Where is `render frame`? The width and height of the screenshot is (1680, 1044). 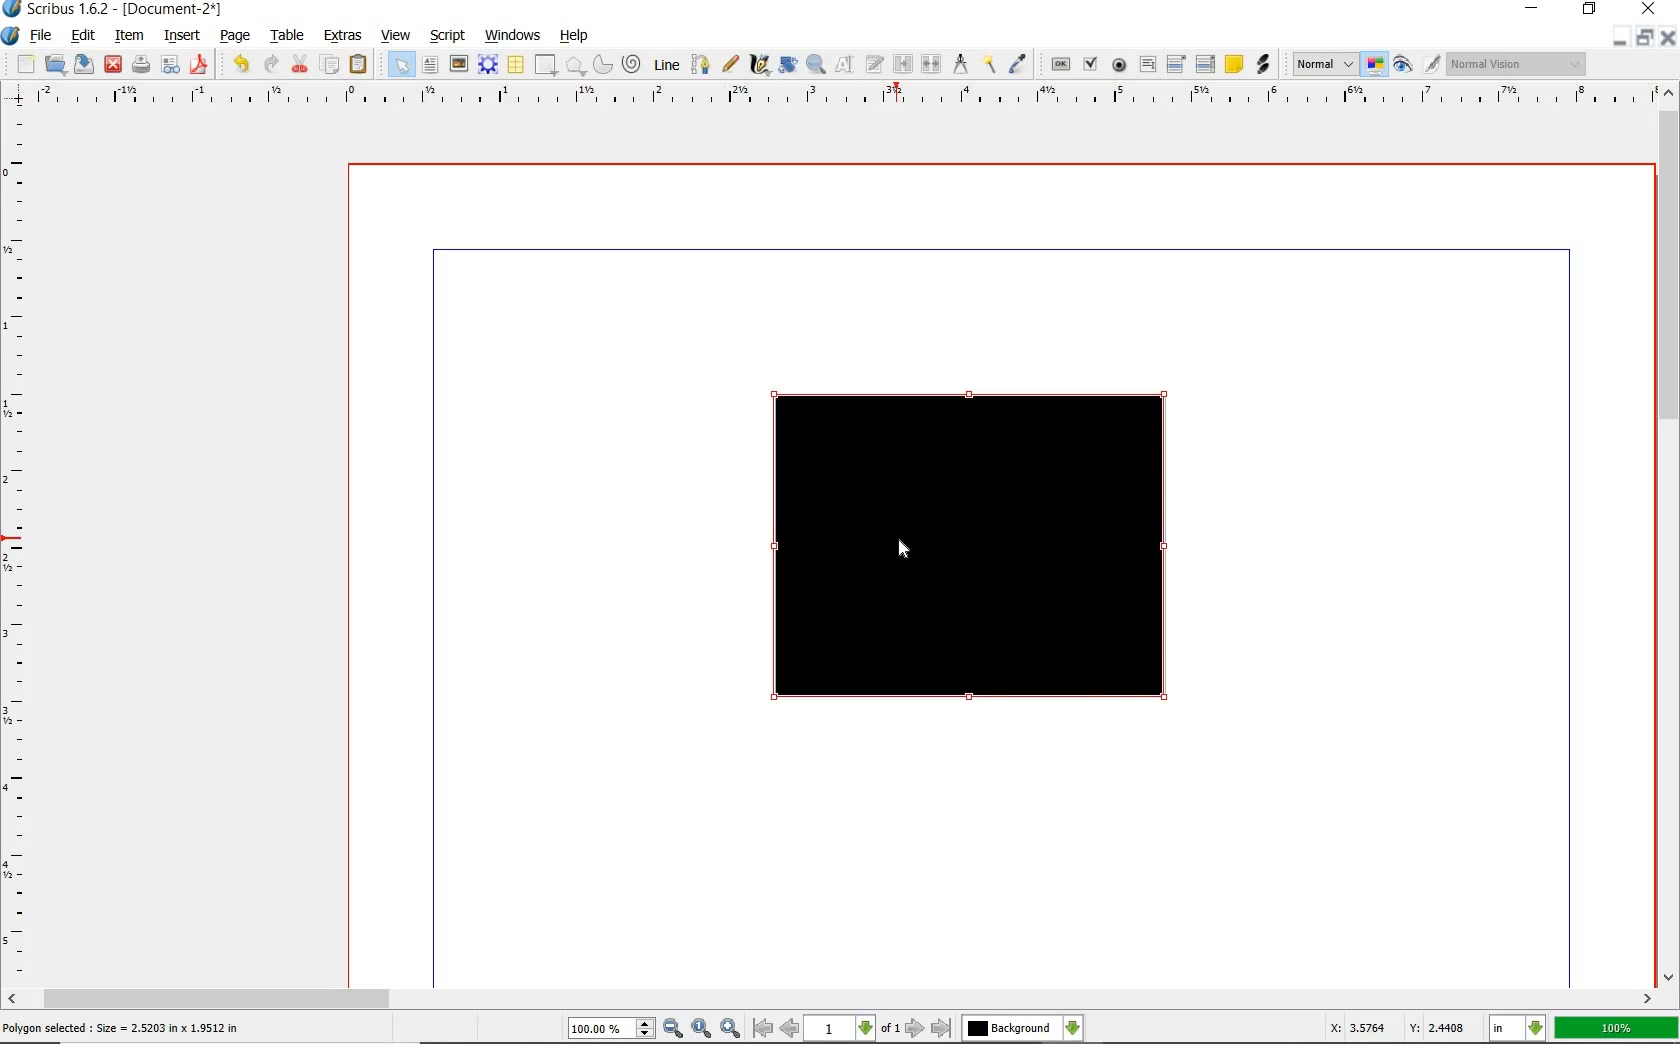
render frame is located at coordinates (486, 64).